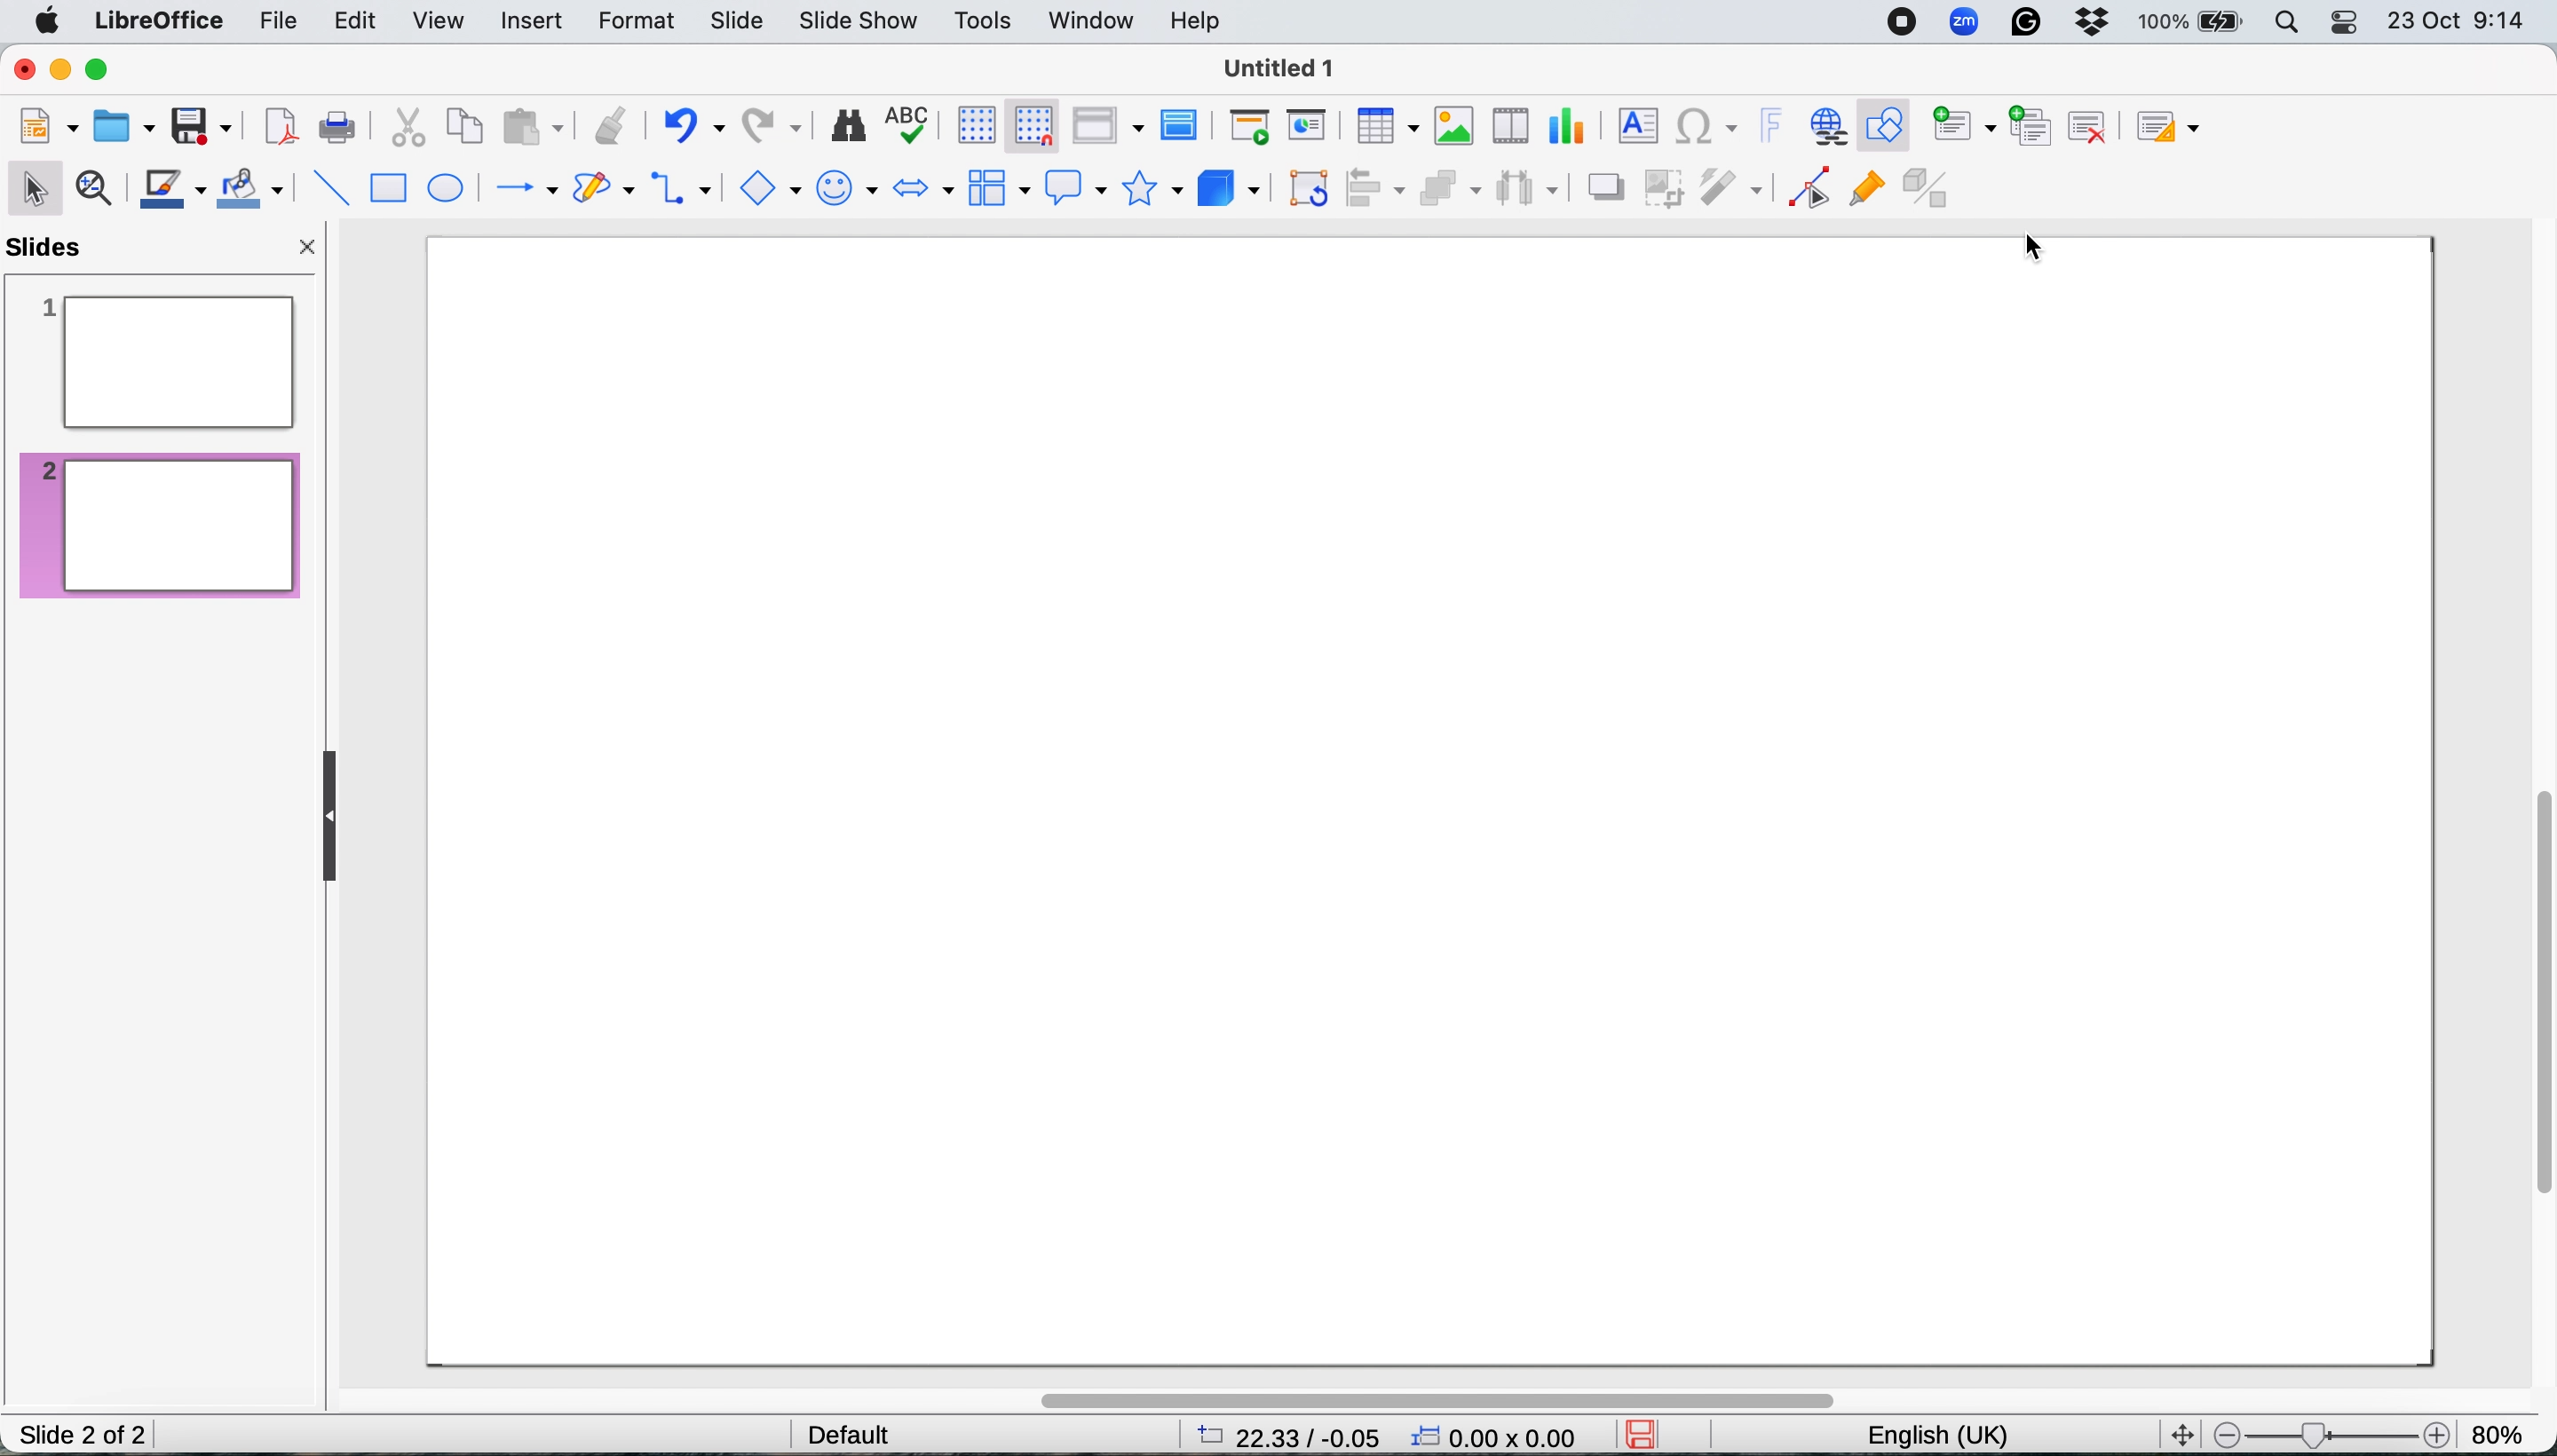  What do you see at coordinates (2040, 246) in the screenshot?
I see `cursor` at bounding box center [2040, 246].